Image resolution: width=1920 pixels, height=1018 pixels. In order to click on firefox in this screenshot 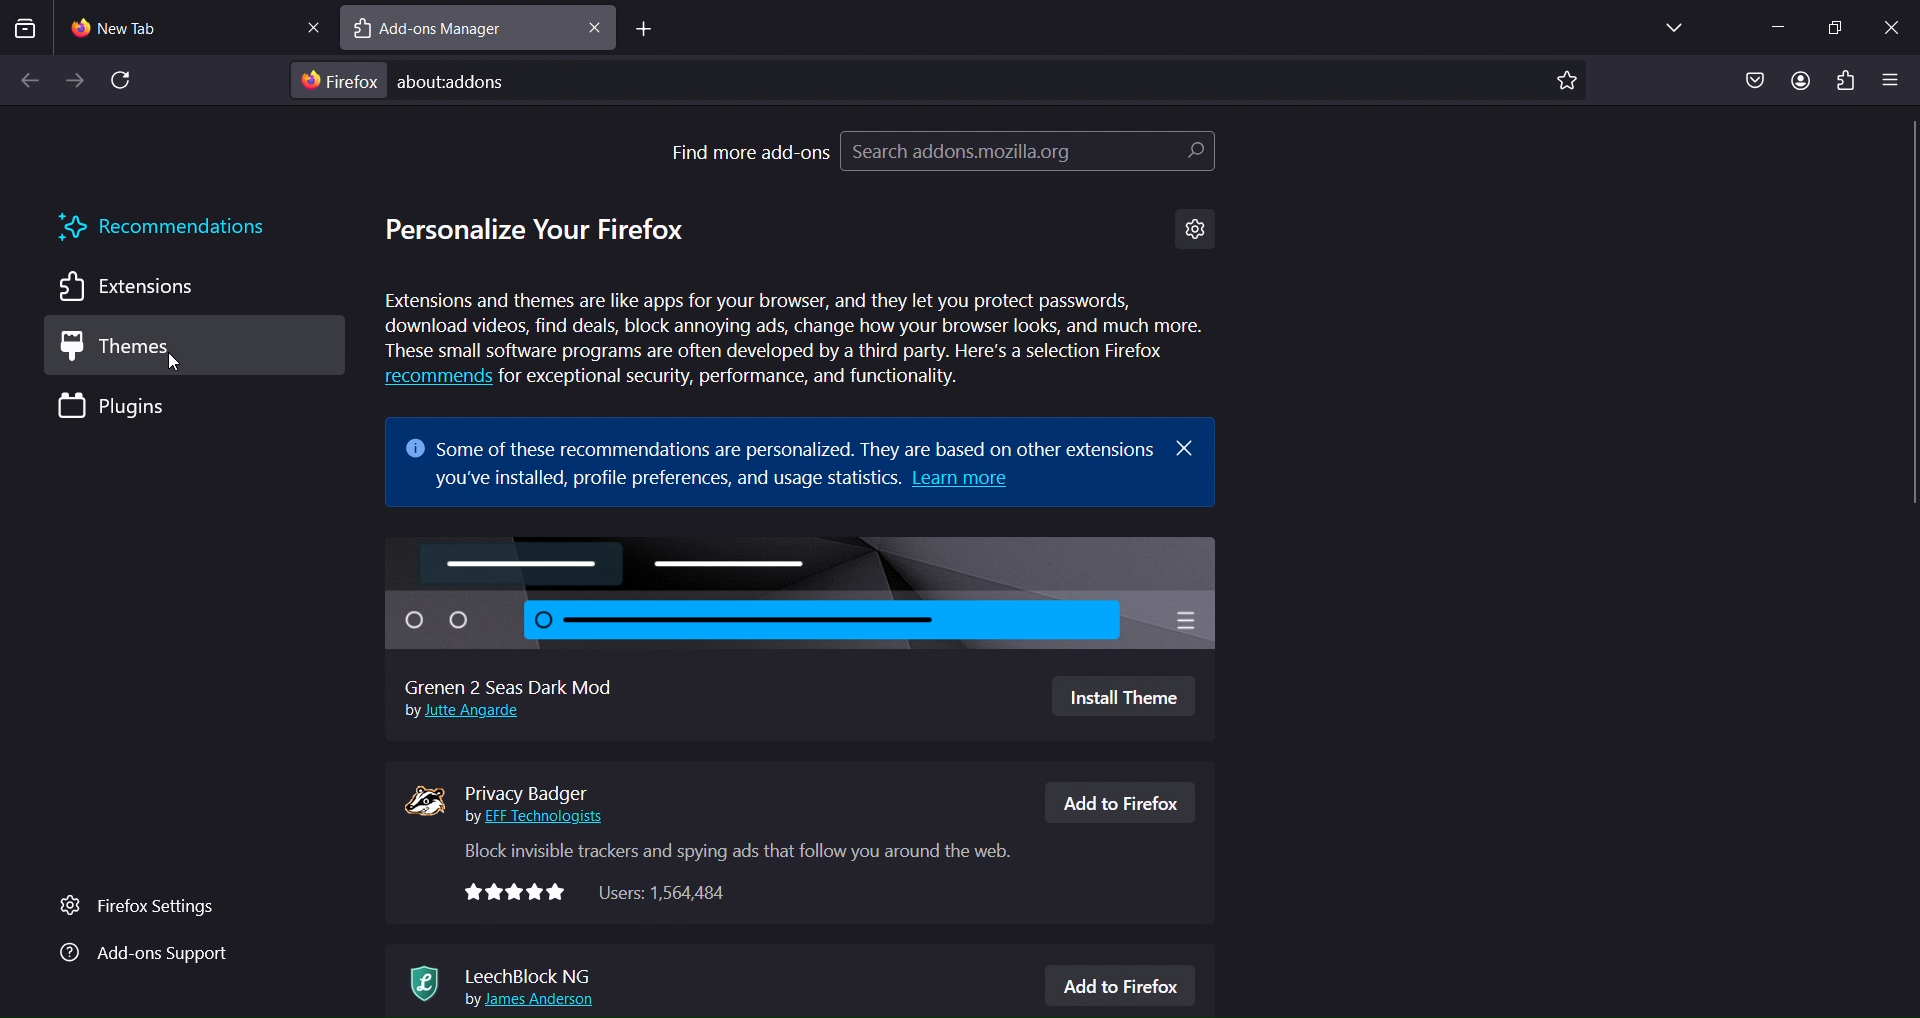, I will do `click(340, 81)`.